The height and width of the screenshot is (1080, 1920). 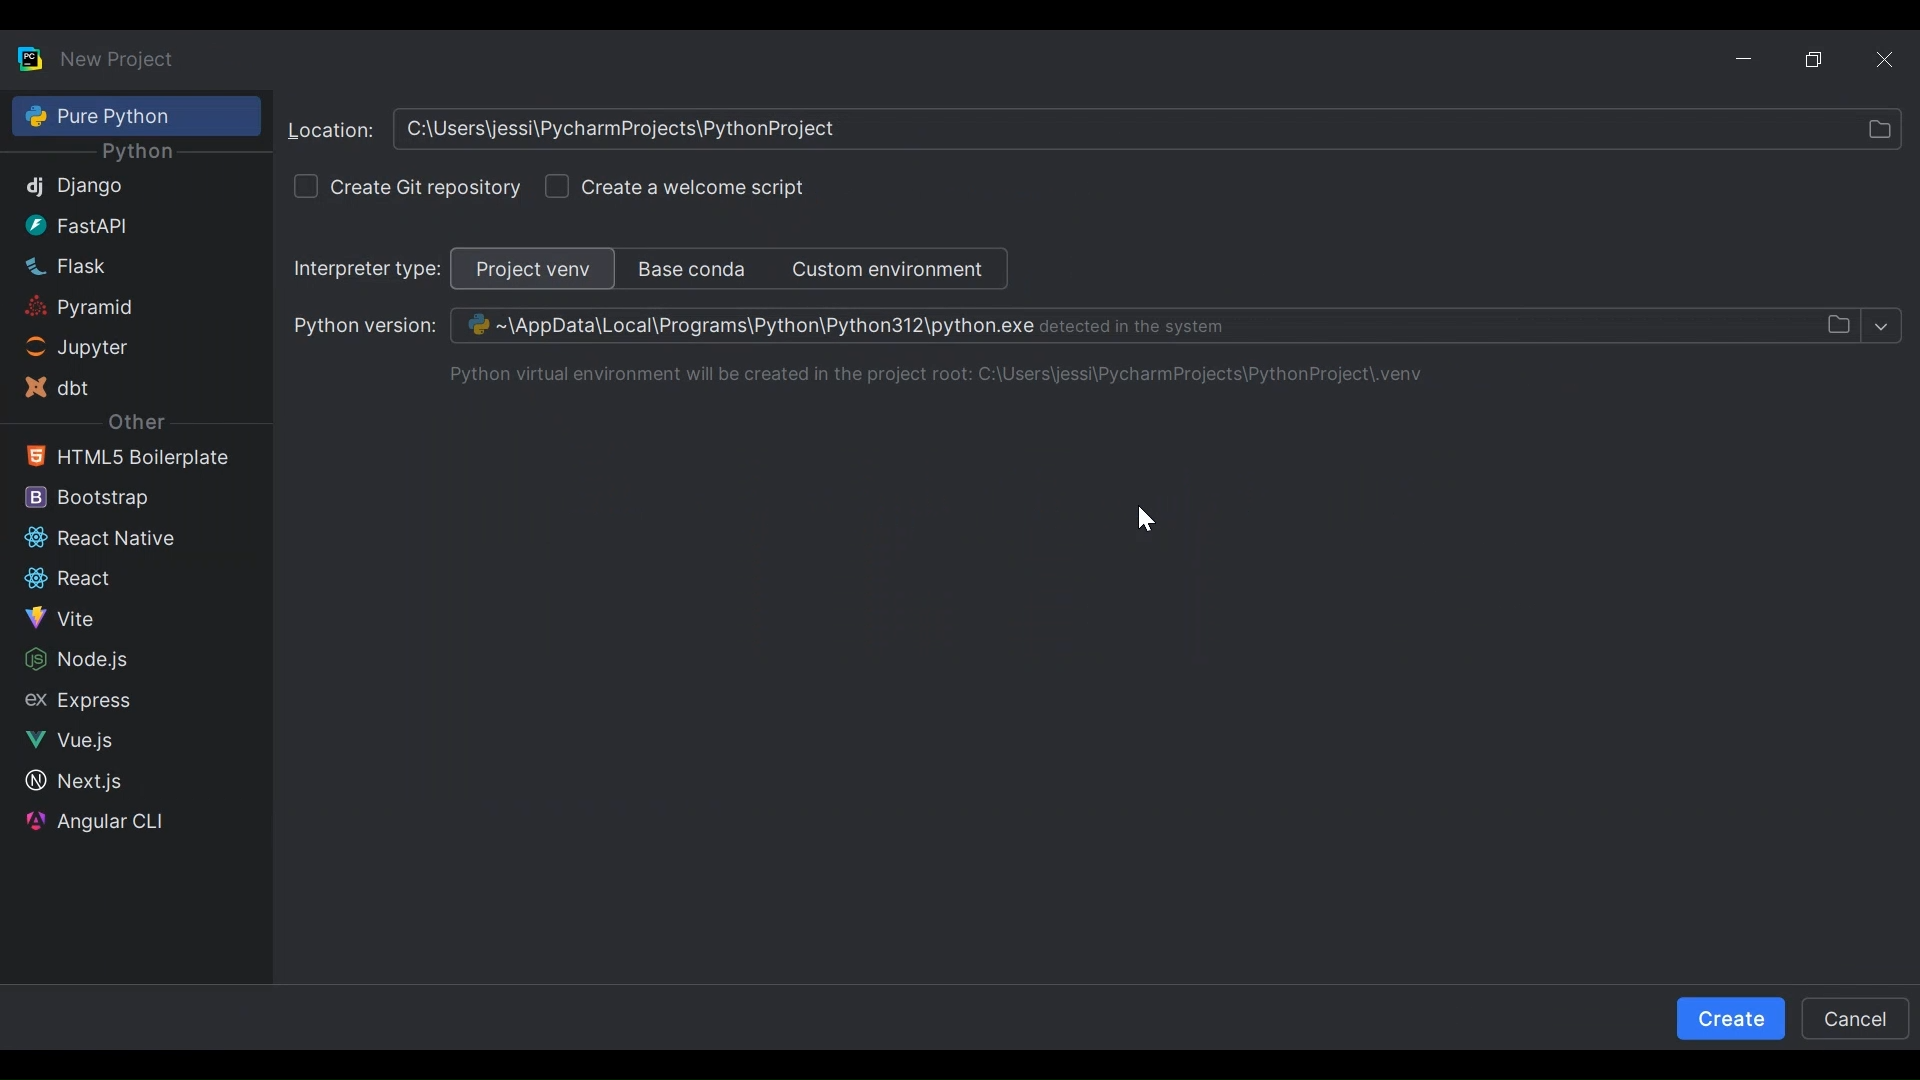 What do you see at coordinates (126, 497) in the screenshot?
I see `Bootstrap` at bounding box center [126, 497].